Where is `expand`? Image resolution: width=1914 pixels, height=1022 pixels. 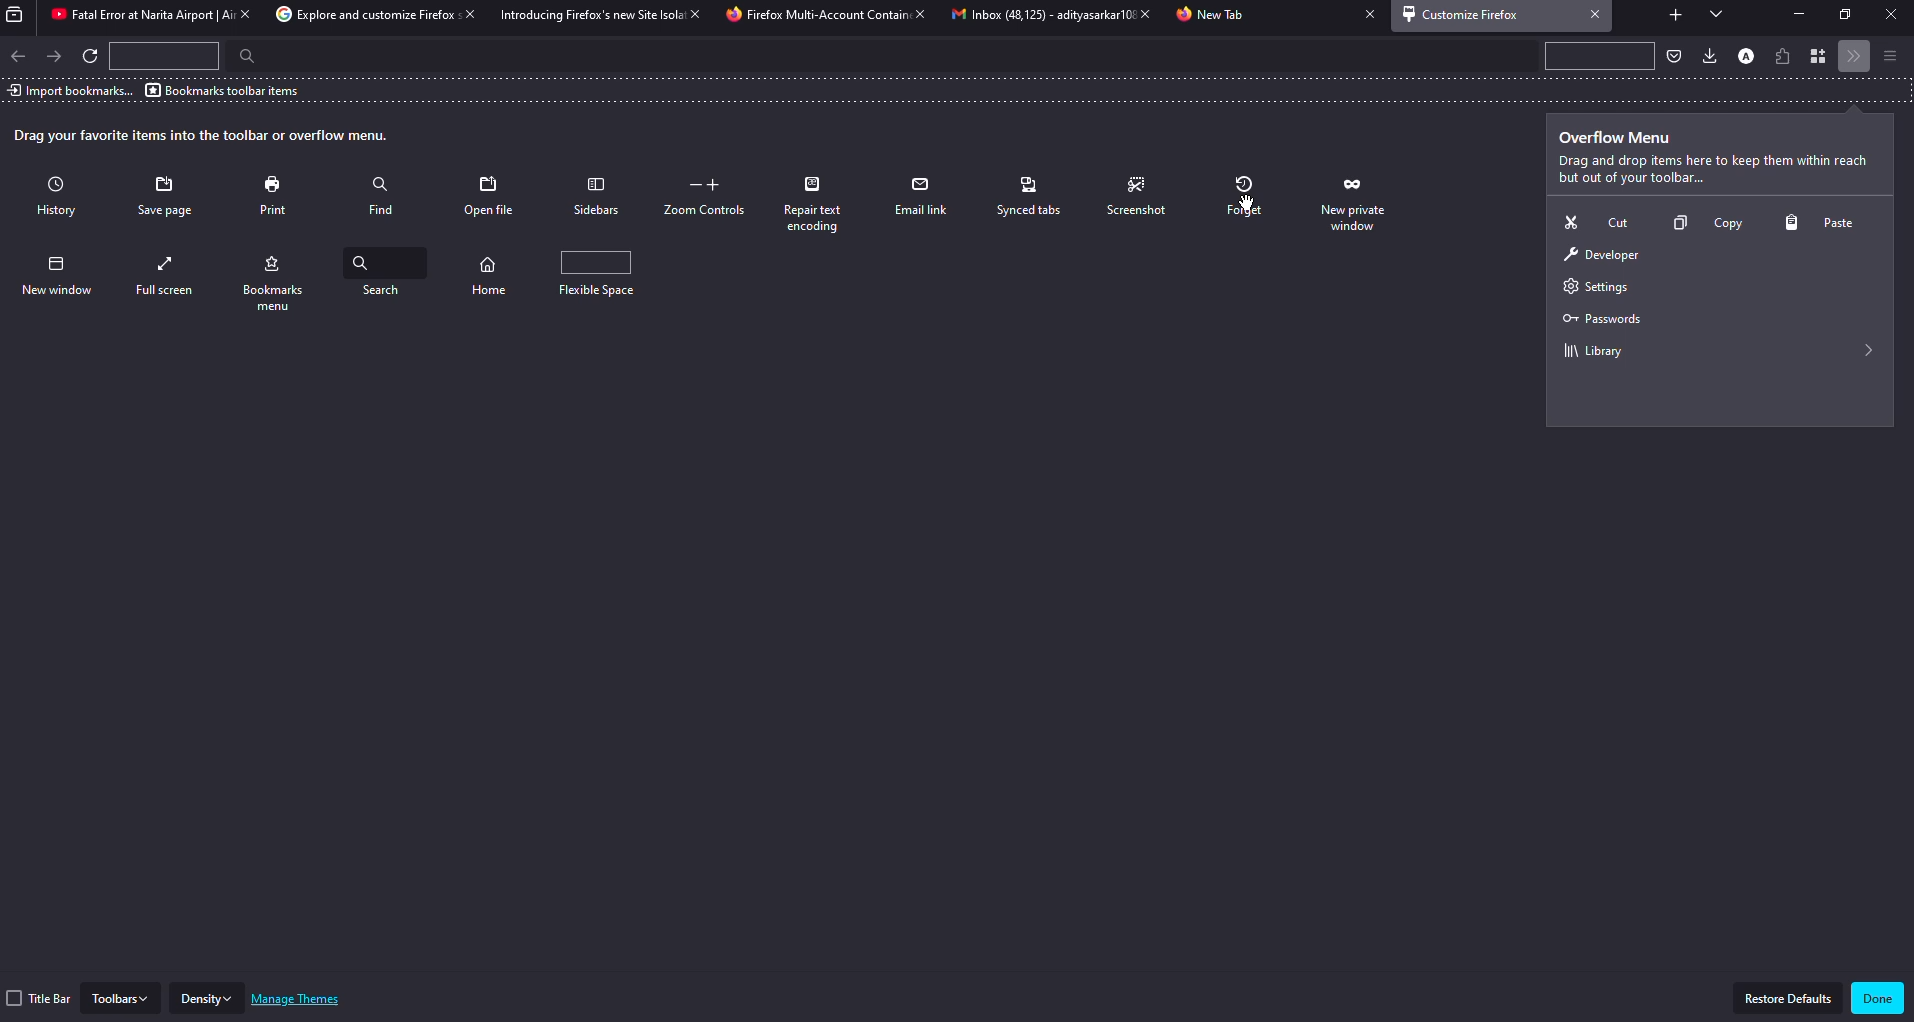
expand is located at coordinates (1870, 350).